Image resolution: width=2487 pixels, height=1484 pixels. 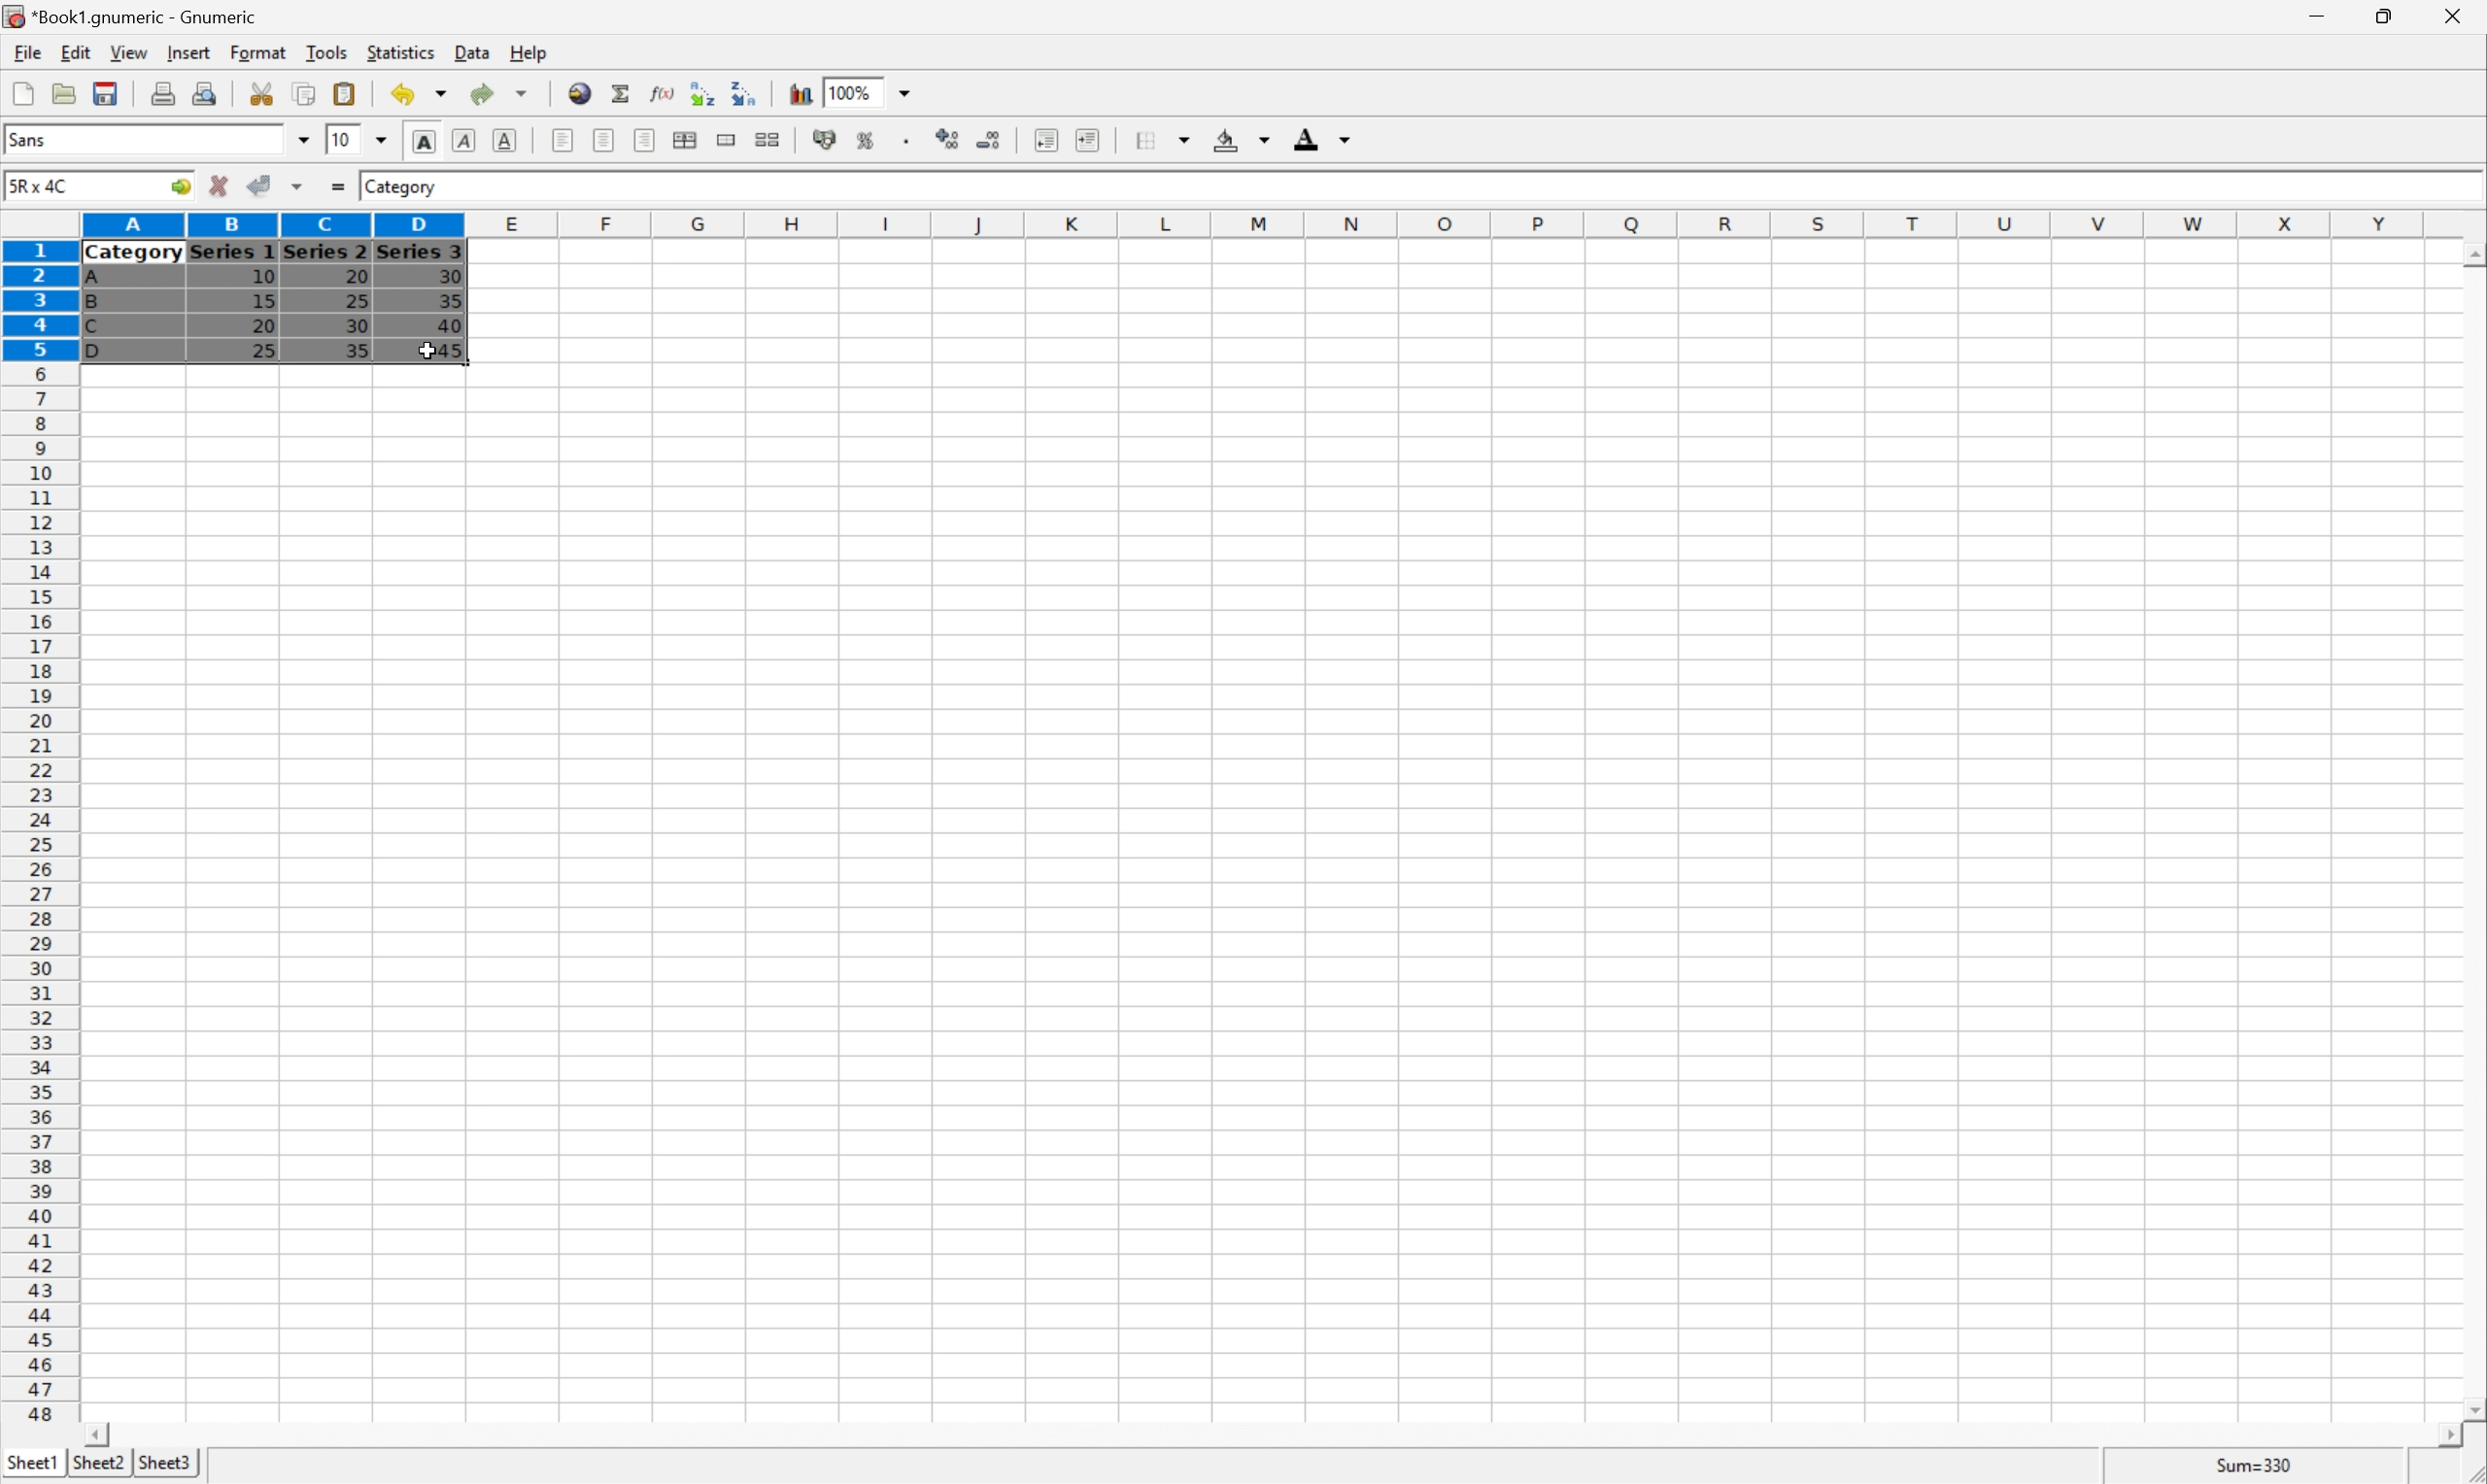 I want to click on Accept changes in multiple cells, so click(x=296, y=186).